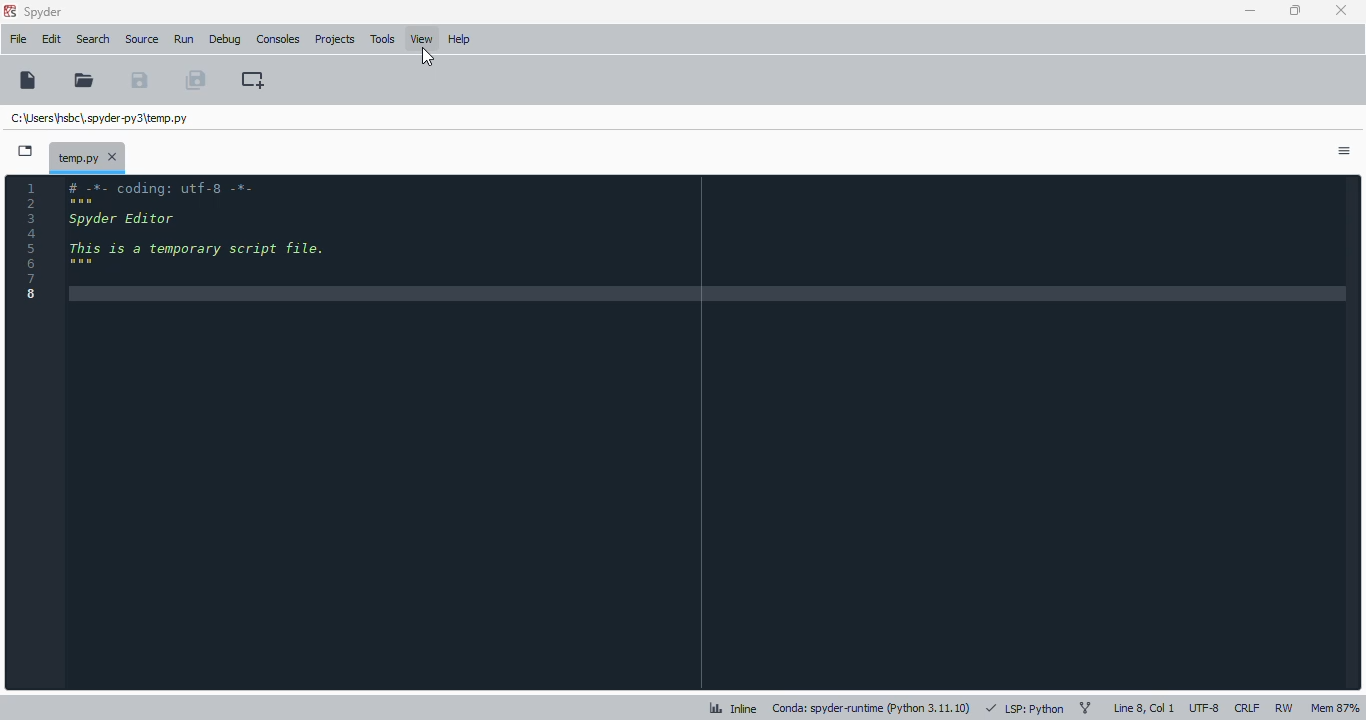  Describe the element at coordinates (251, 79) in the screenshot. I see `create new cell at the current line` at that location.